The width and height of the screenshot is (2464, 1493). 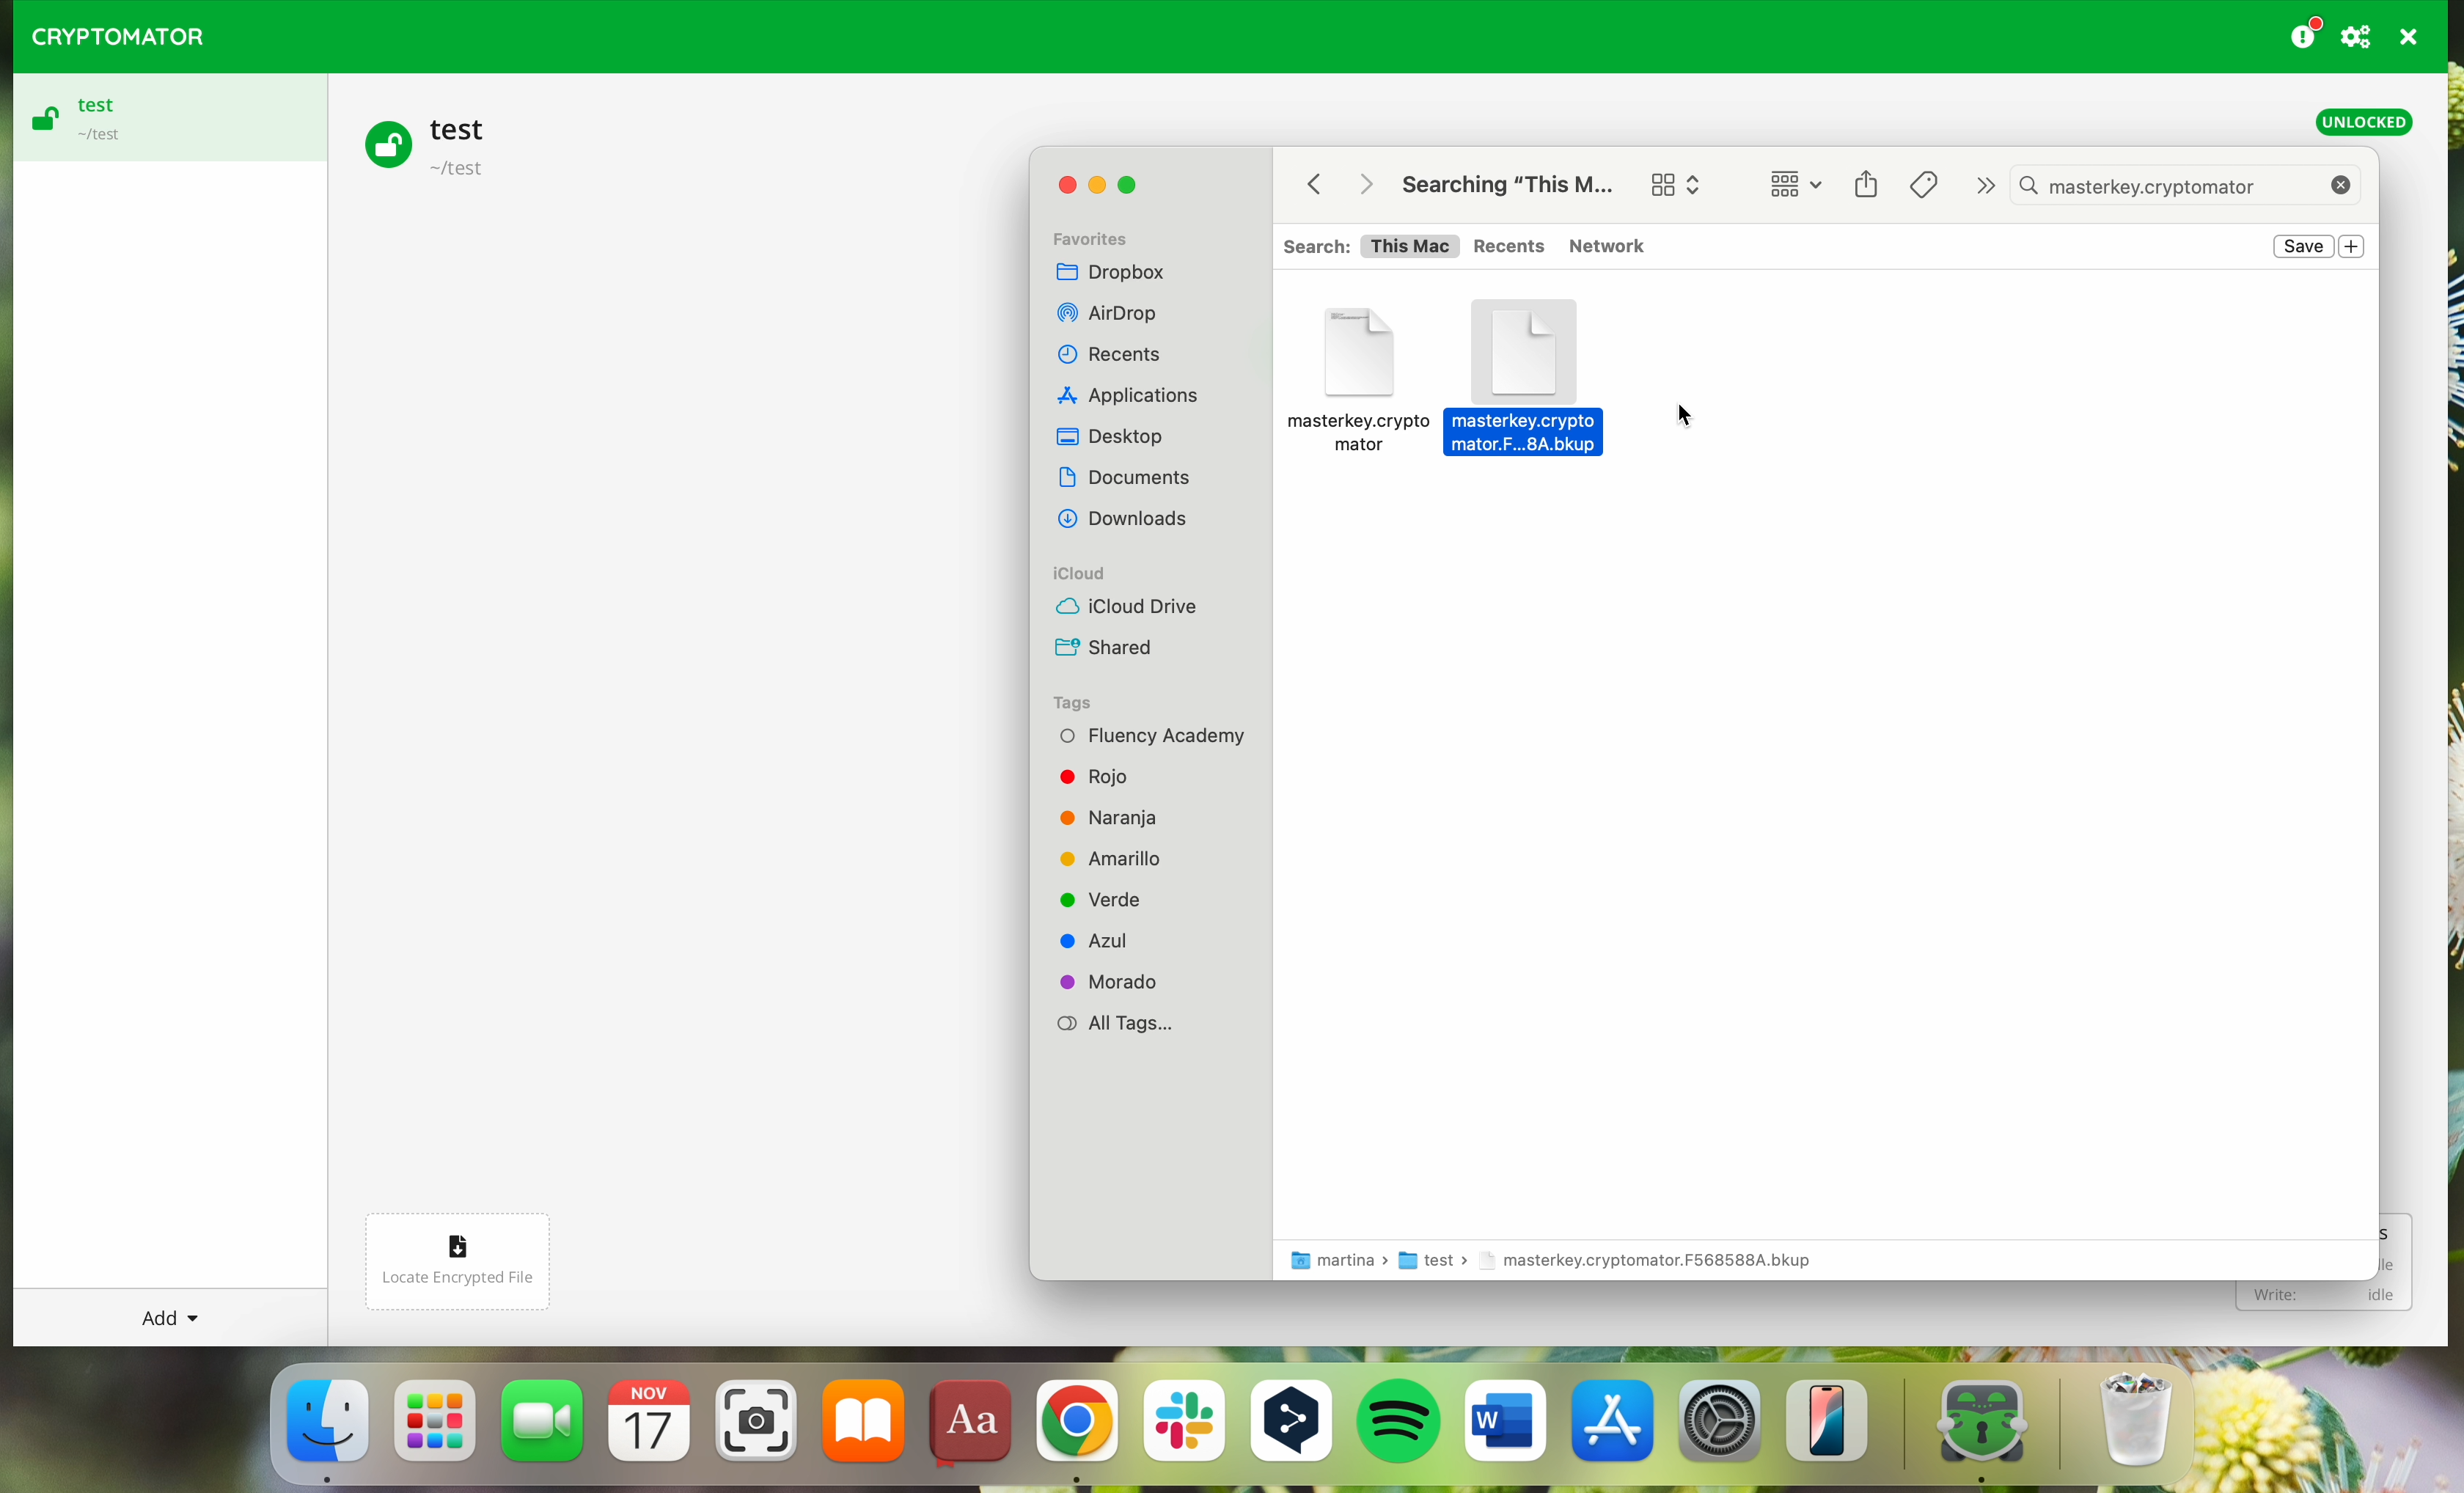 What do you see at coordinates (1134, 184) in the screenshot?
I see `maximize` at bounding box center [1134, 184].